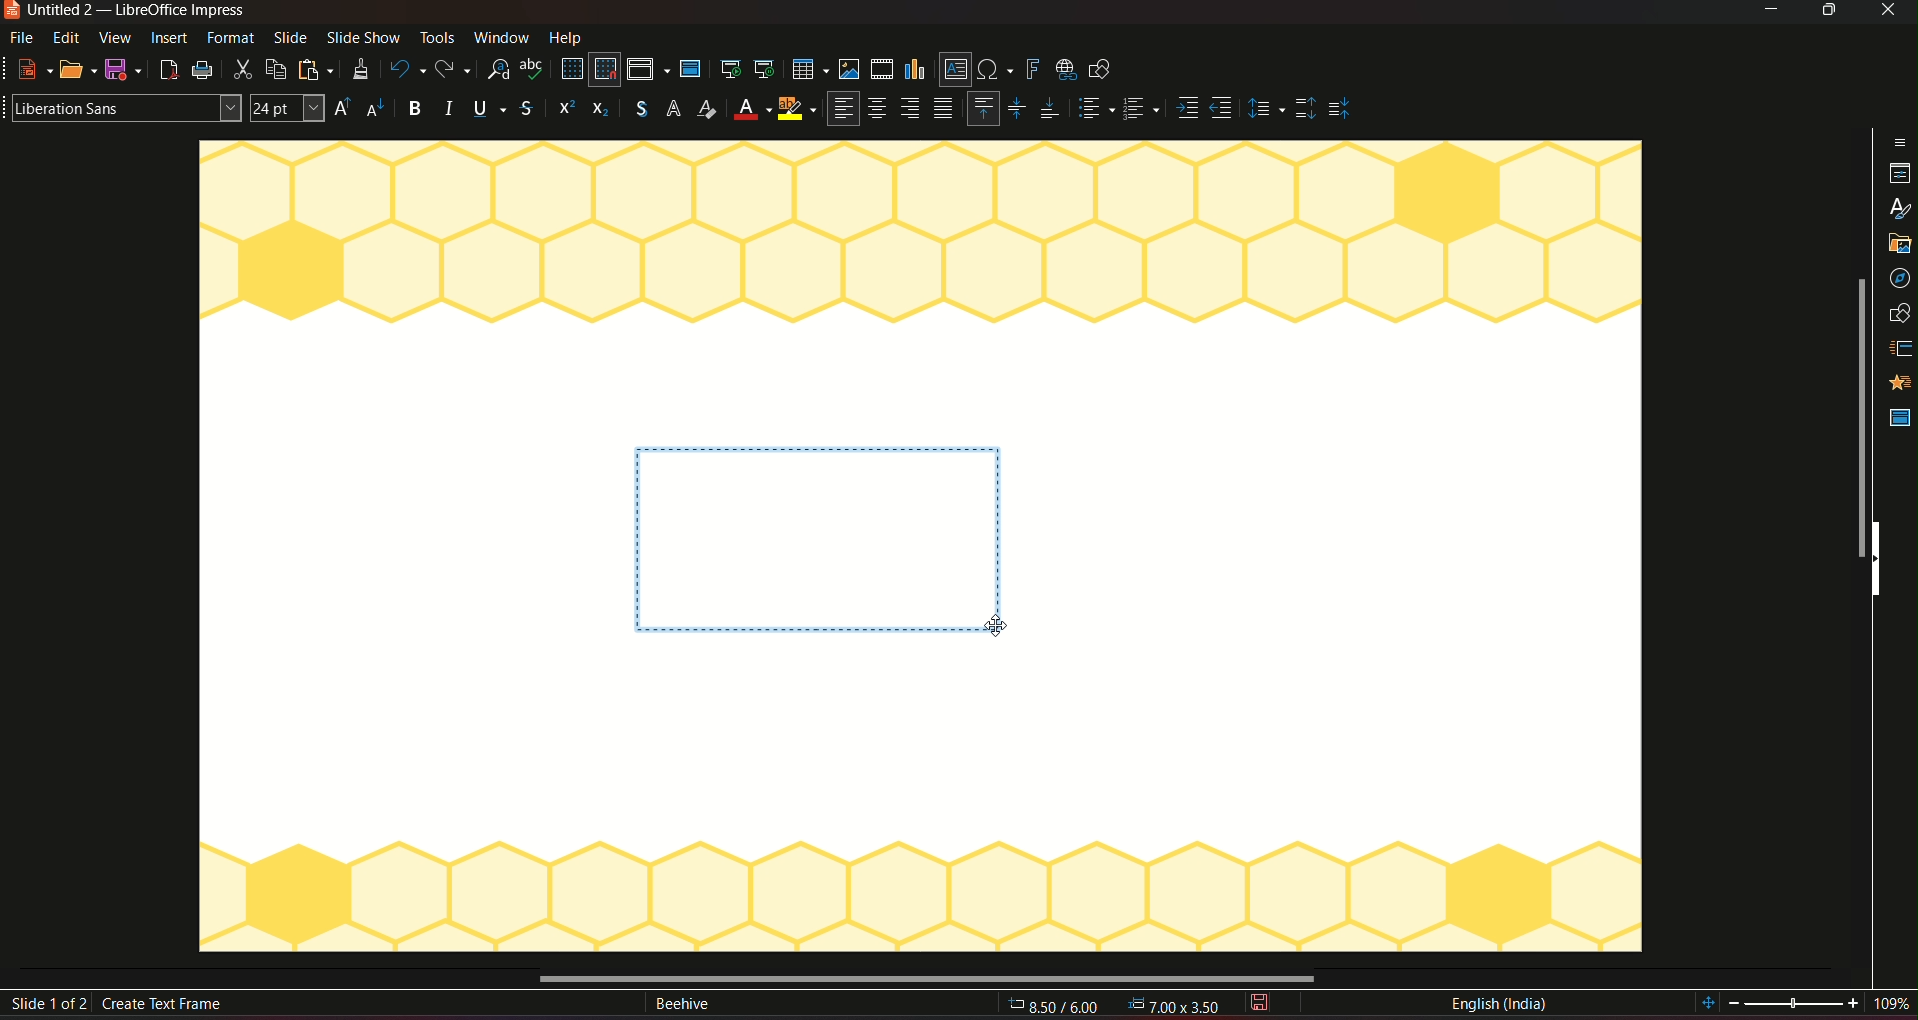 The image size is (1918, 1020). Describe the element at coordinates (346, 108) in the screenshot. I see `size increase` at that location.